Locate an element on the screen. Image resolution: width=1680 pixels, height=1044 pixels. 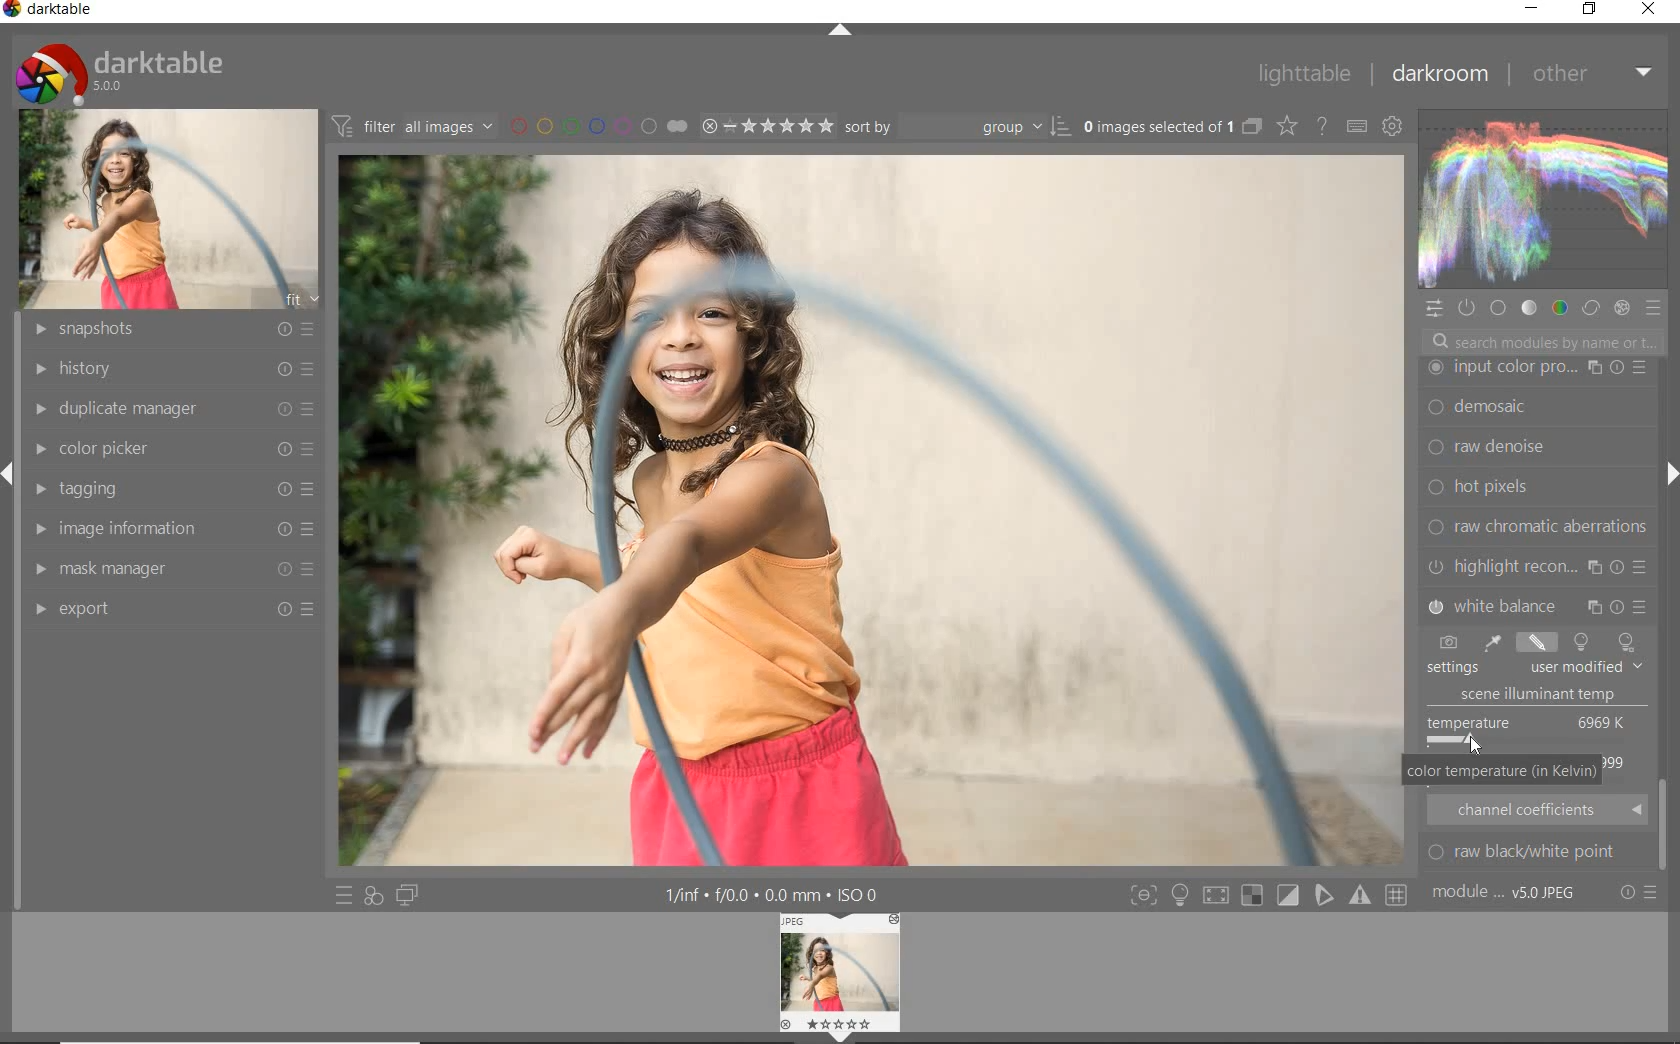
framing is located at coordinates (1536, 409).